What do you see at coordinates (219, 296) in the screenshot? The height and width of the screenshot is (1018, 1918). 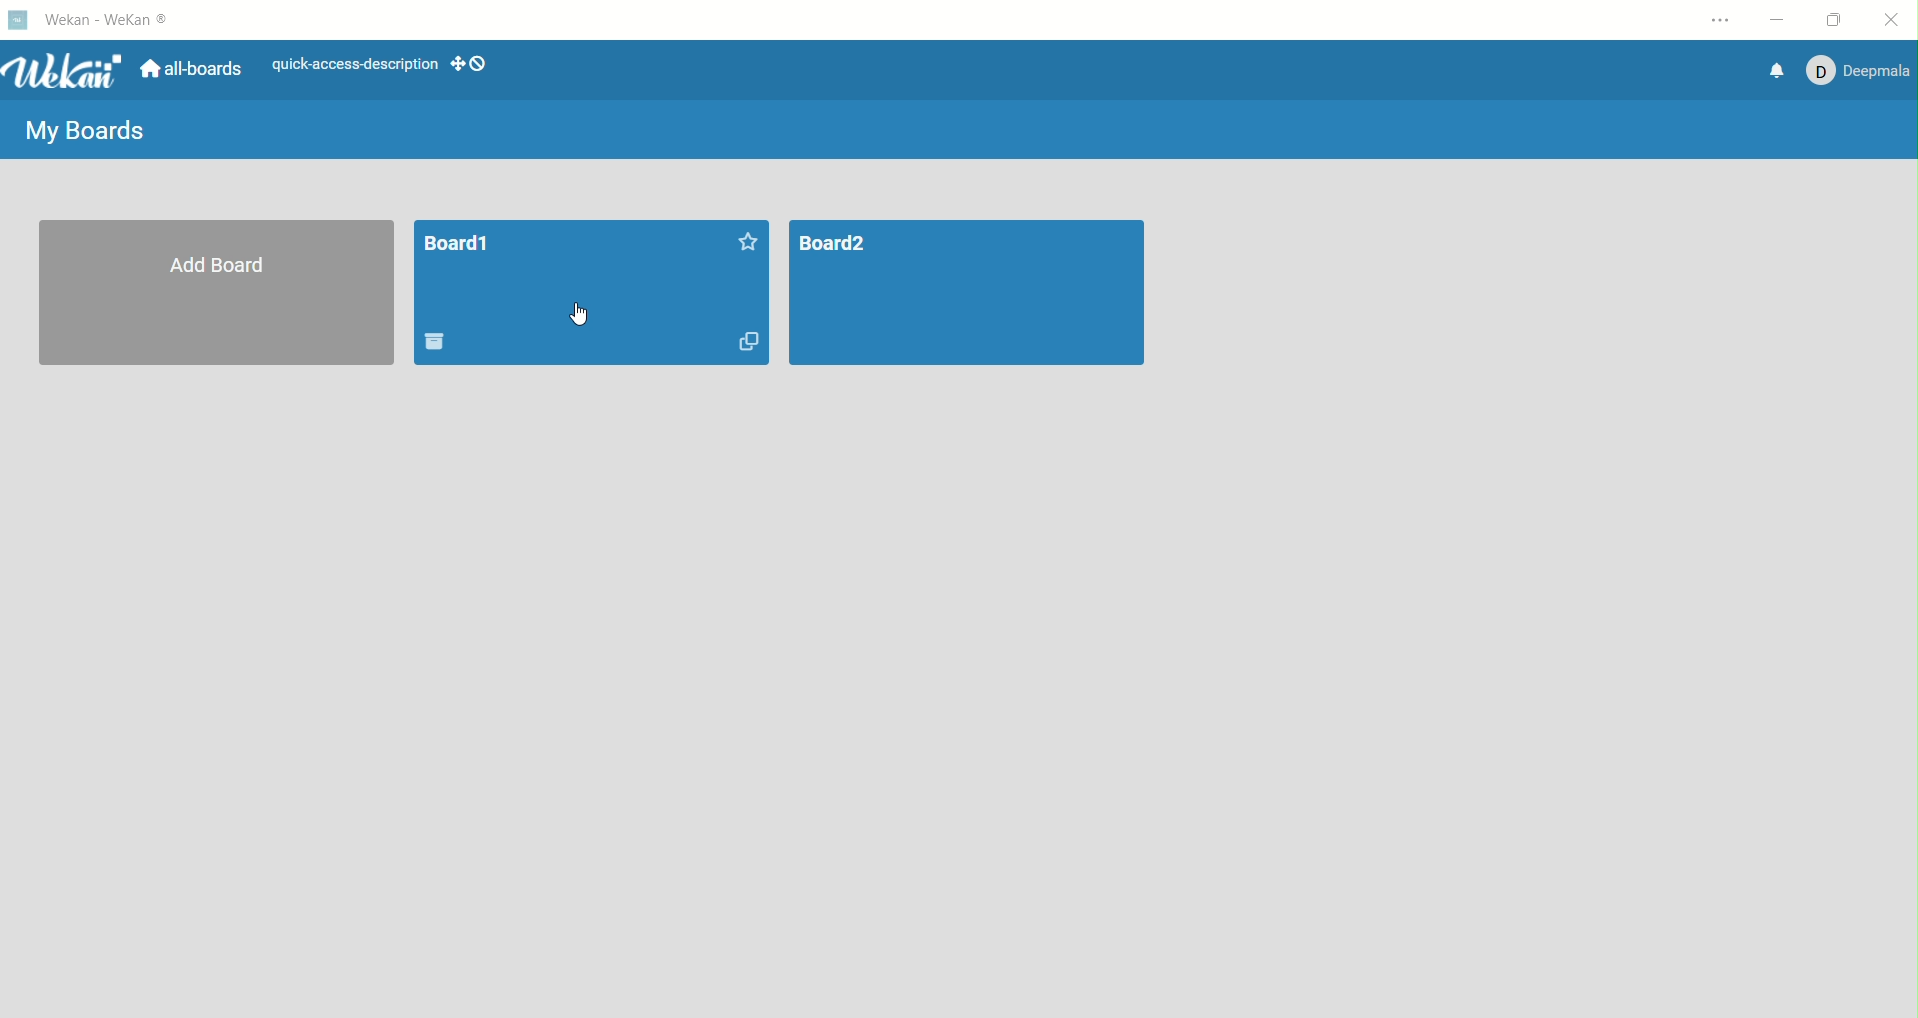 I see `add board` at bounding box center [219, 296].